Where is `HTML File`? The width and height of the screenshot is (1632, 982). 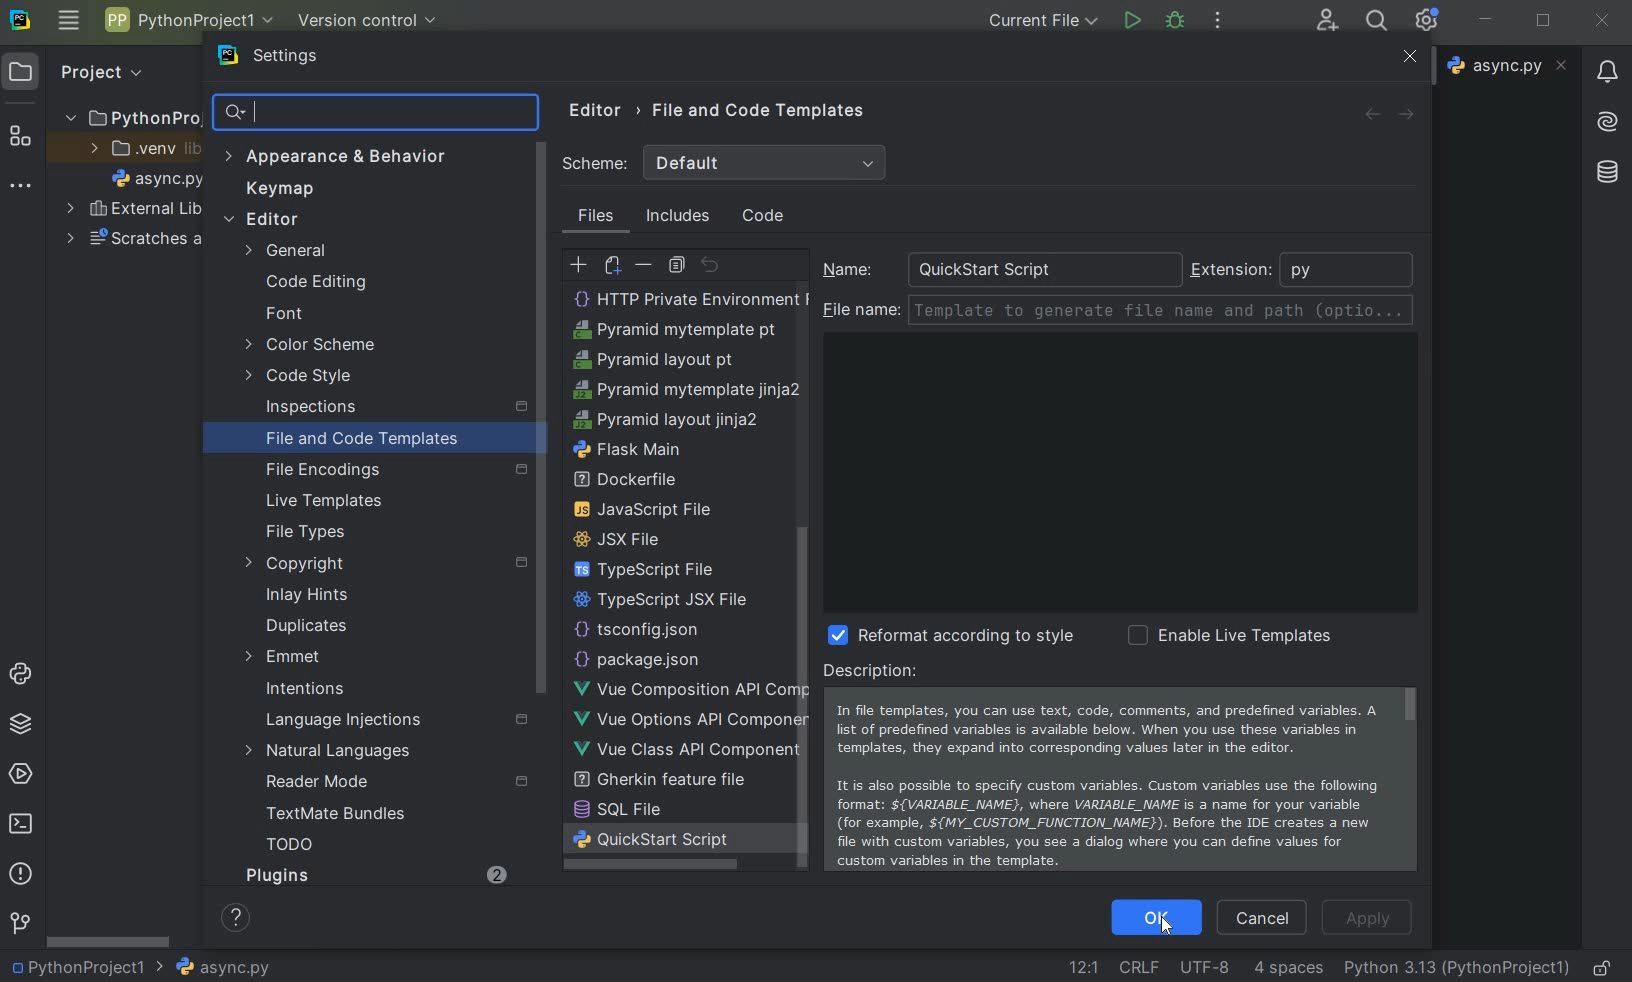 HTML File is located at coordinates (672, 296).